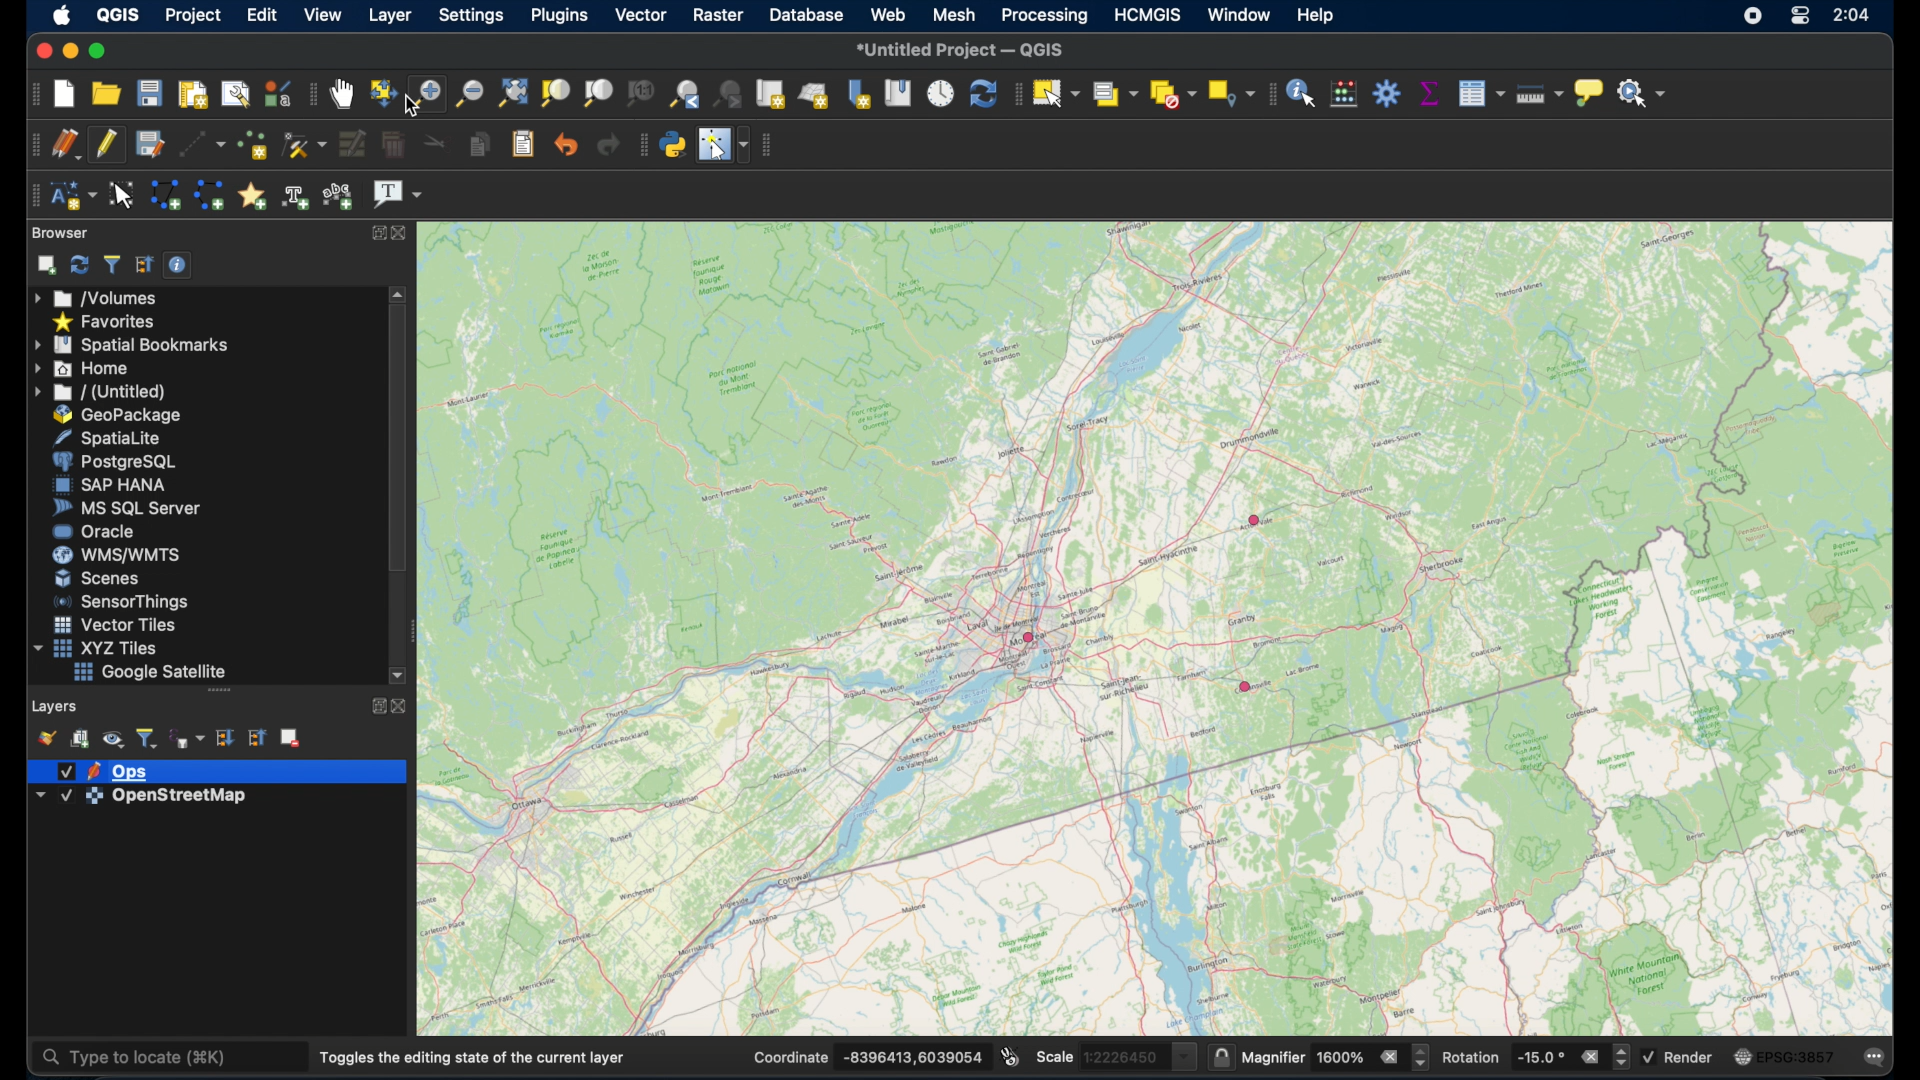 Image resolution: width=1920 pixels, height=1080 pixels. What do you see at coordinates (305, 144) in the screenshot?
I see `vertex tool` at bounding box center [305, 144].